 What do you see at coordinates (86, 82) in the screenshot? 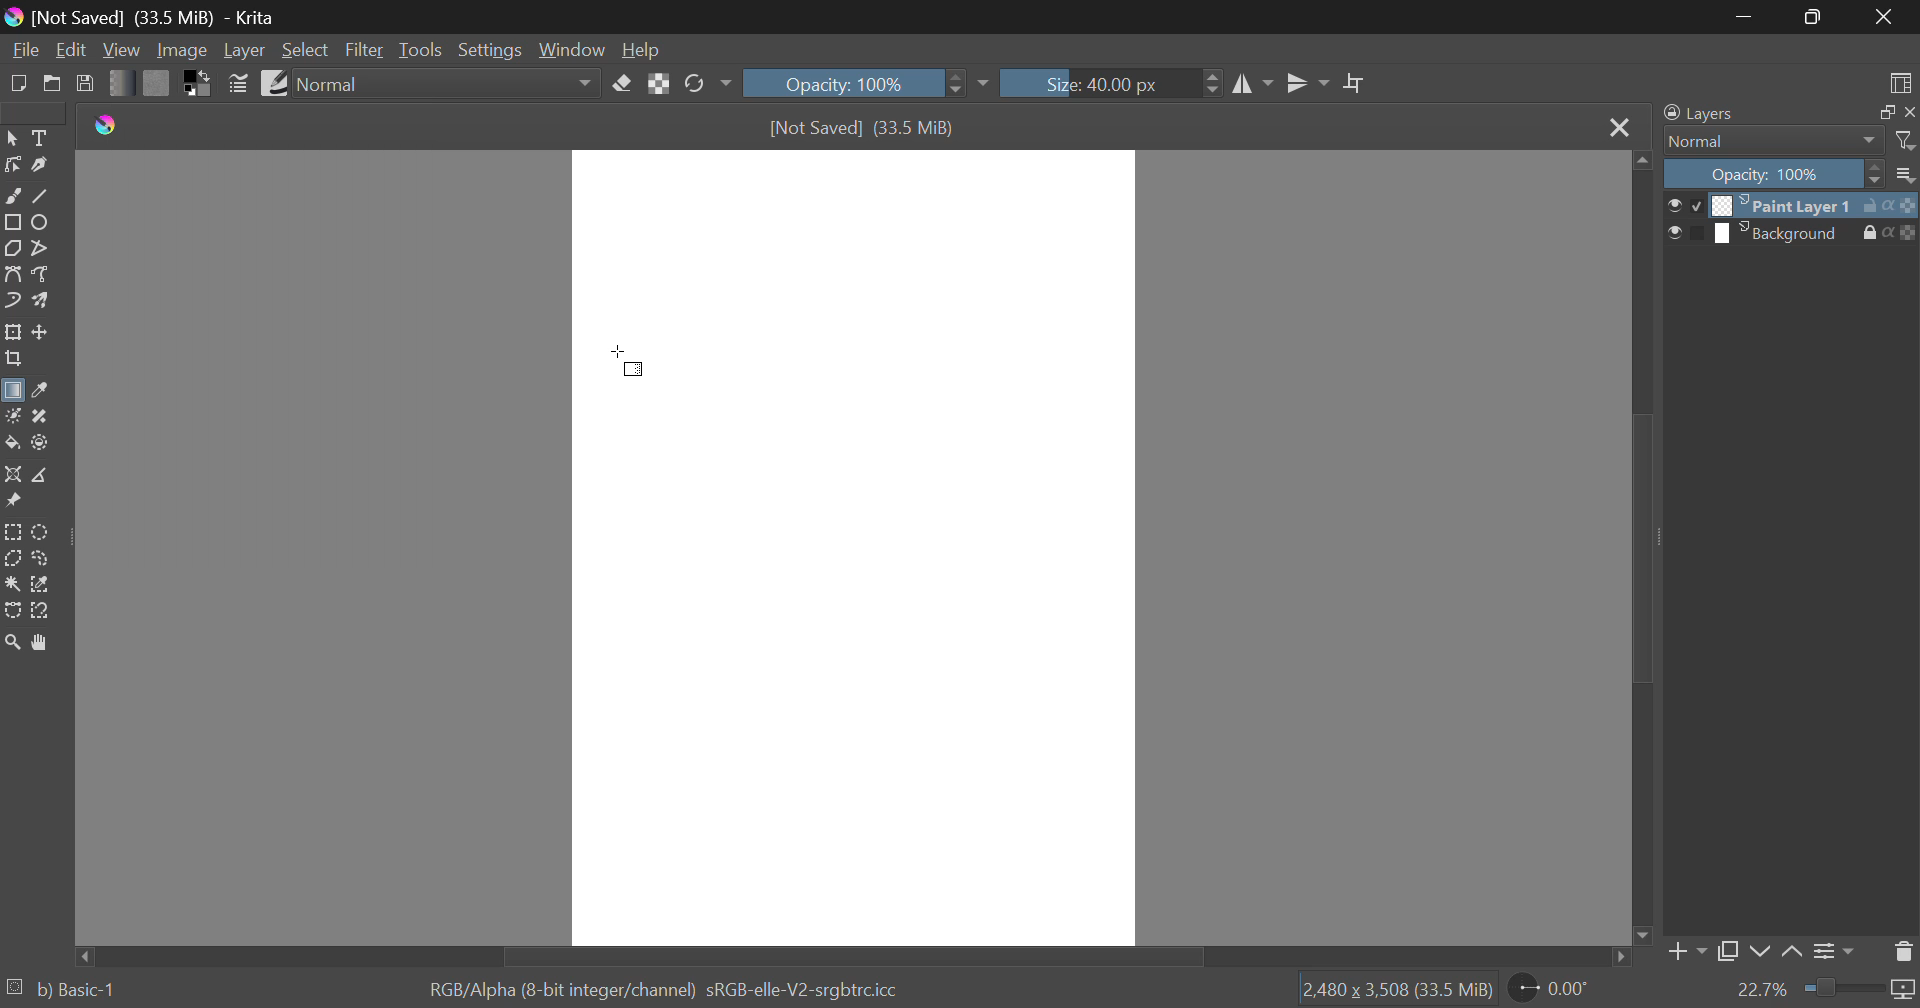
I see `Save` at bounding box center [86, 82].